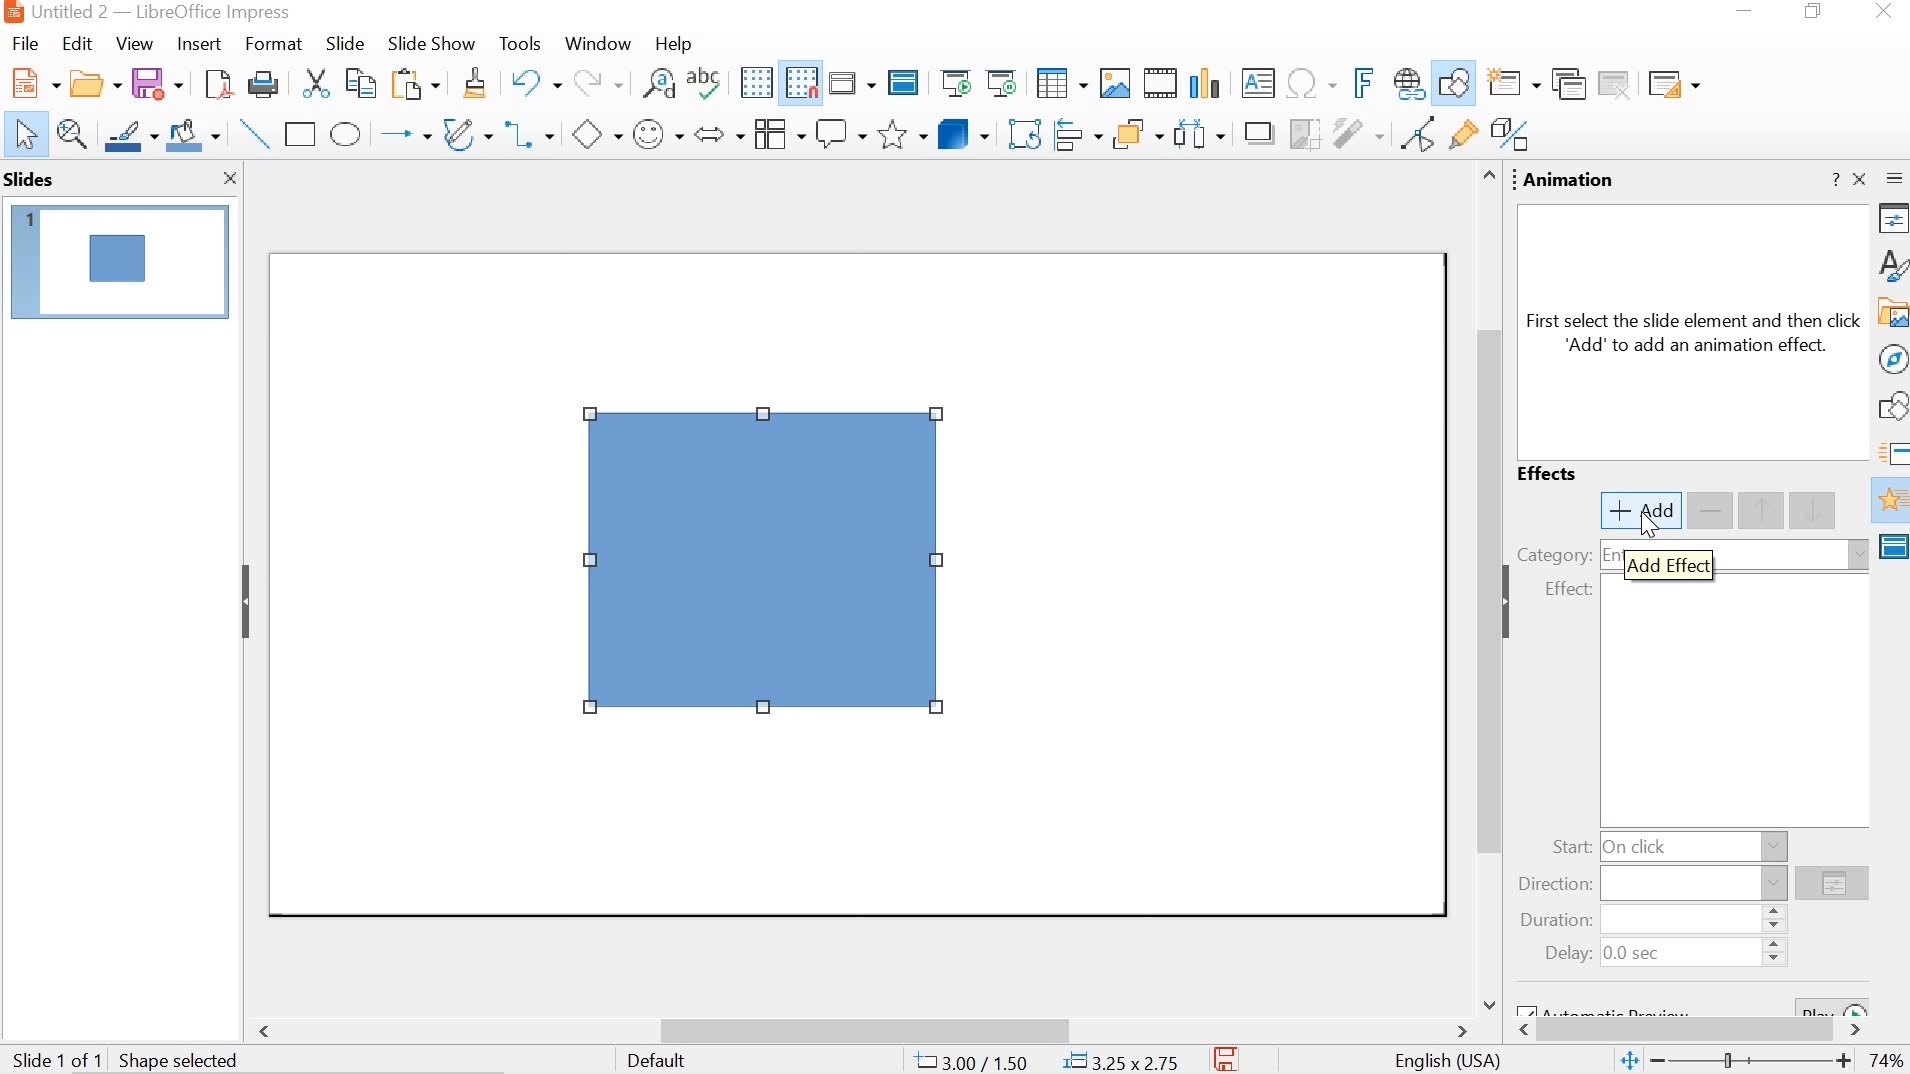  Describe the element at coordinates (302, 135) in the screenshot. I see `rectangle` at that location.